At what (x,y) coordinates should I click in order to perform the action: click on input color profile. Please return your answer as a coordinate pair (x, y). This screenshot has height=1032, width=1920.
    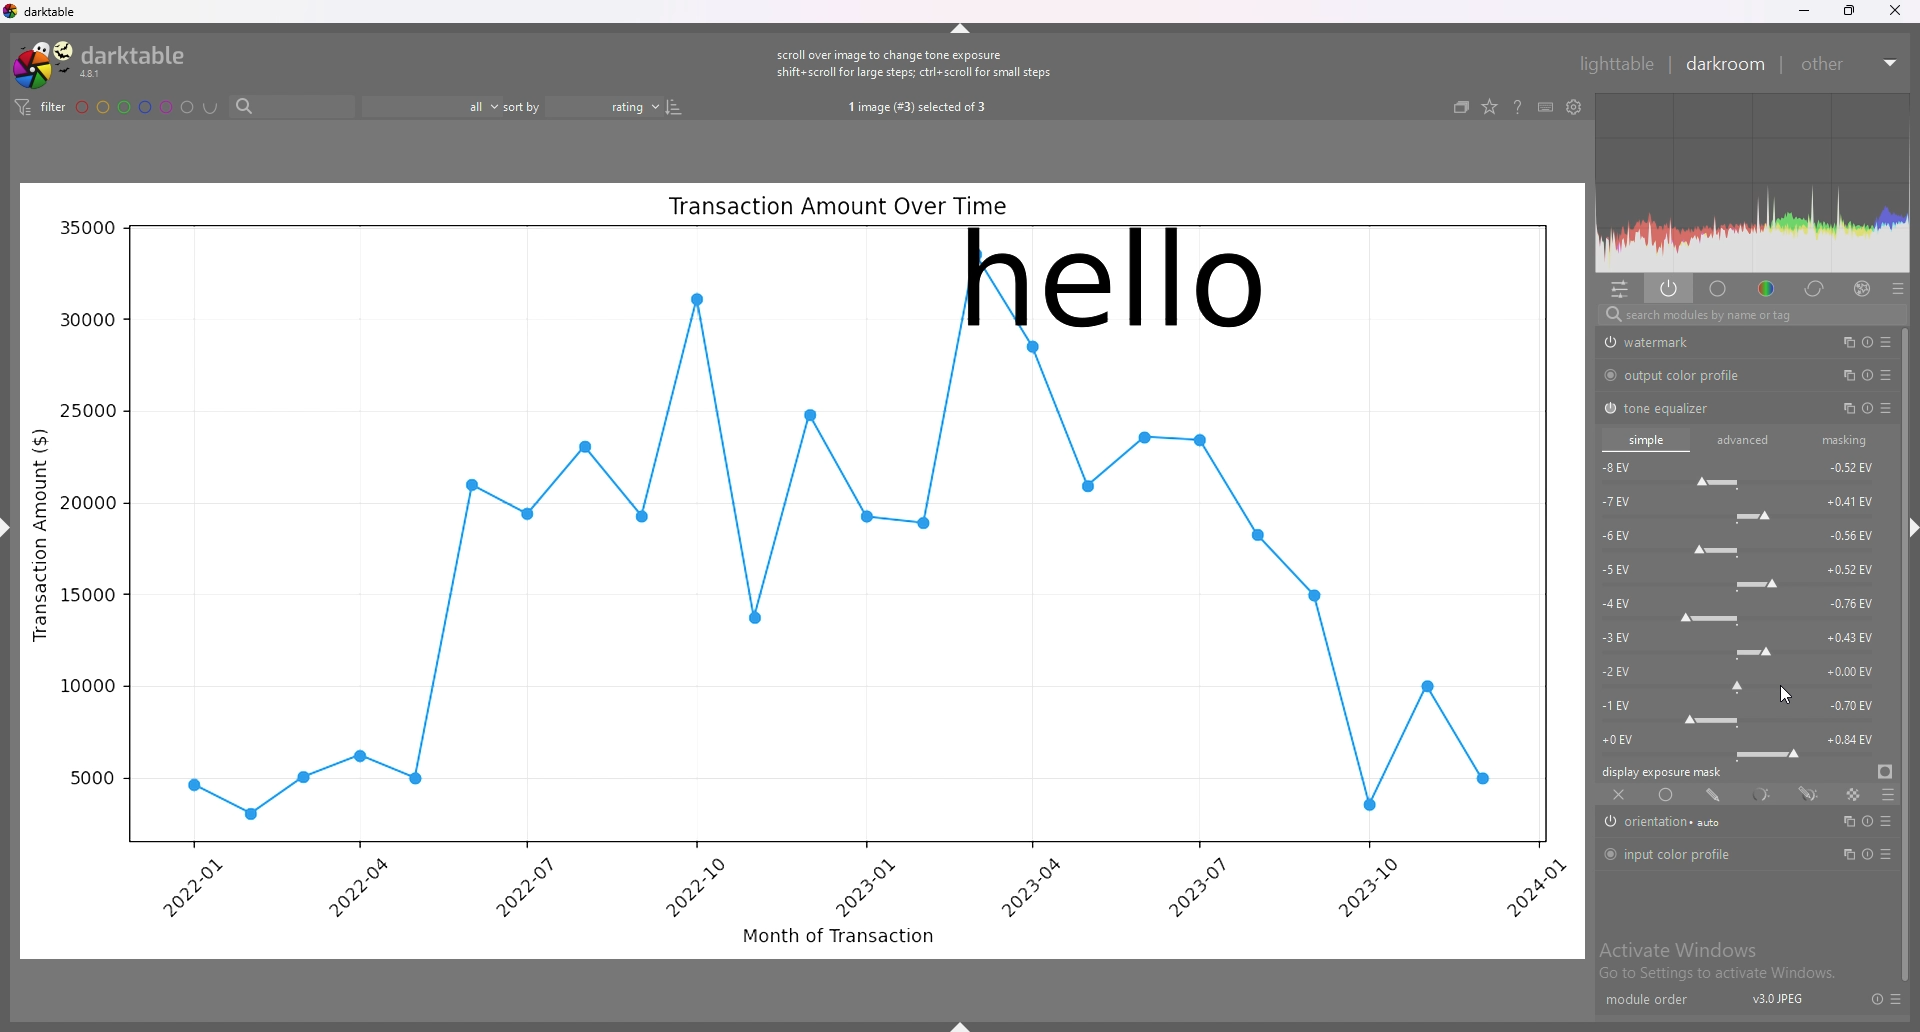
    Looking at the image, I should click on (1684, 854).